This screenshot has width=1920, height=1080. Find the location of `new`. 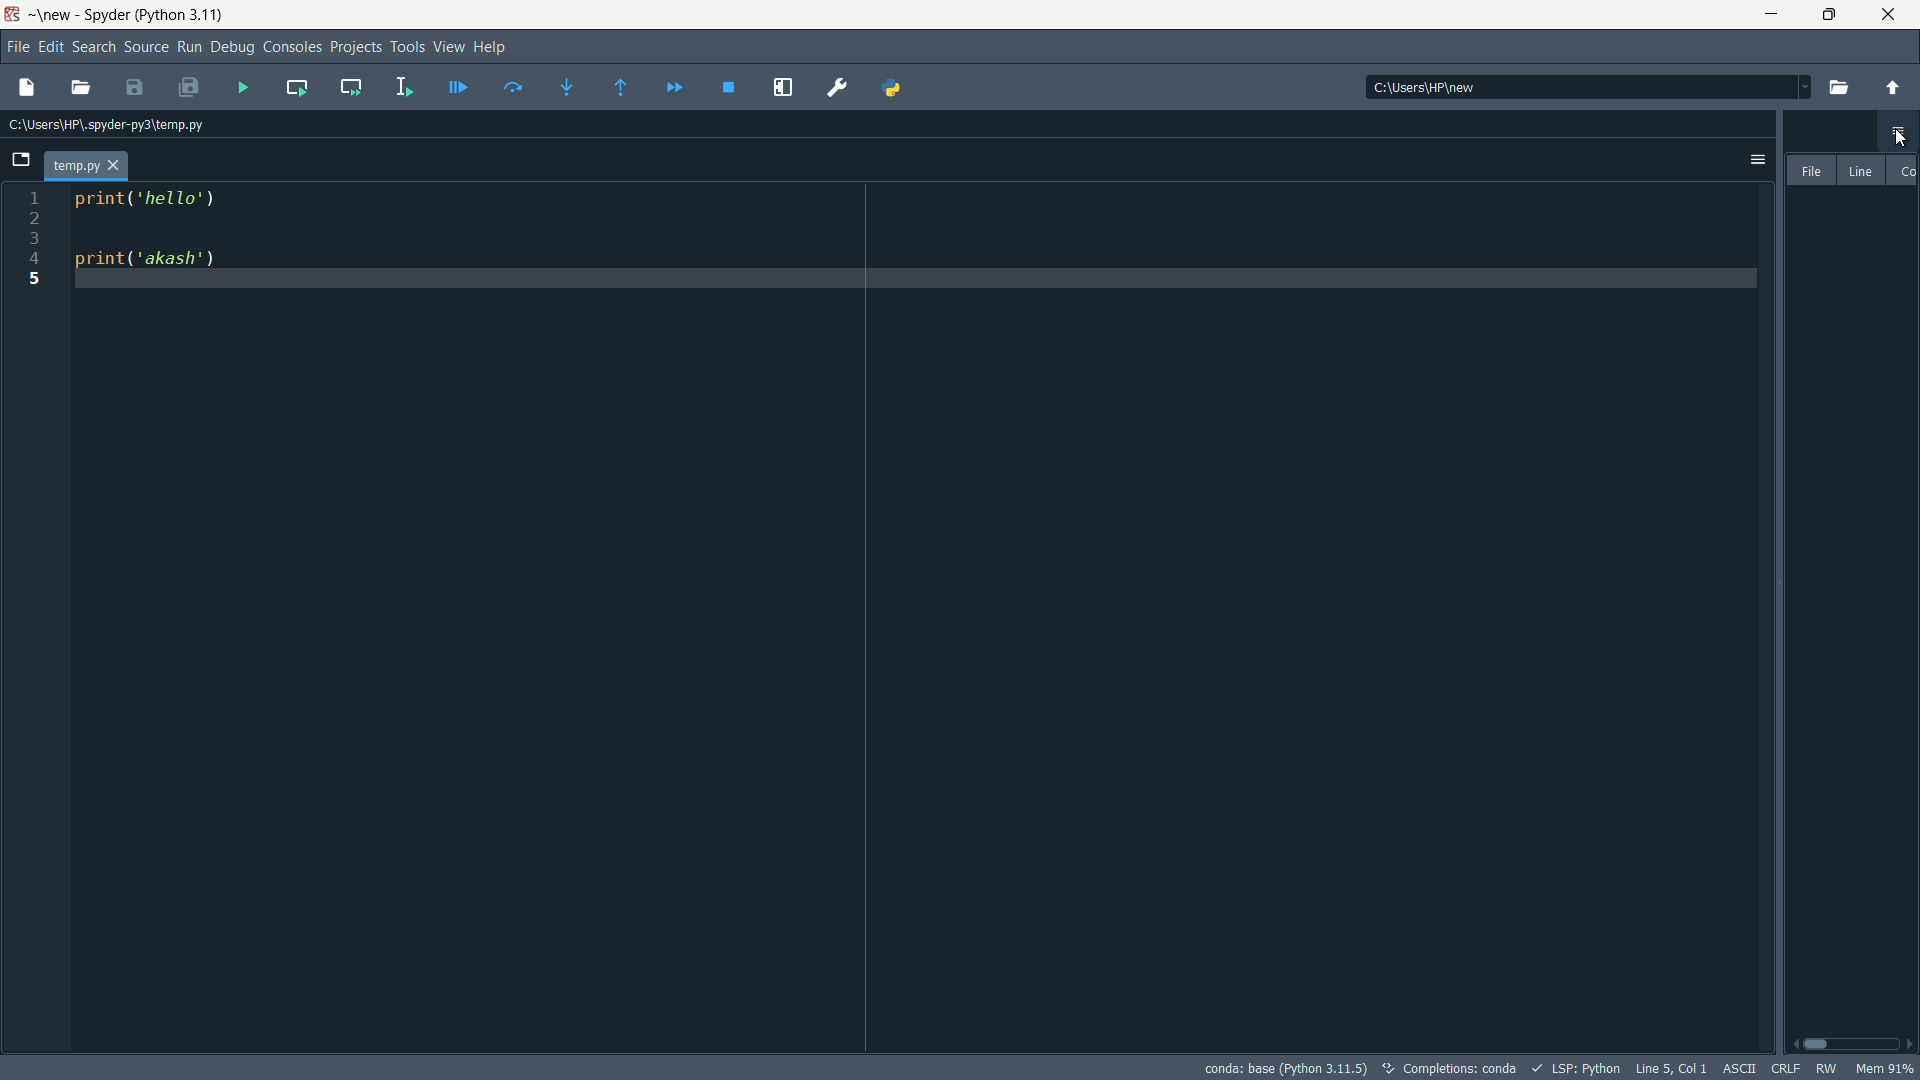

new is located at coordinates (53, 16).